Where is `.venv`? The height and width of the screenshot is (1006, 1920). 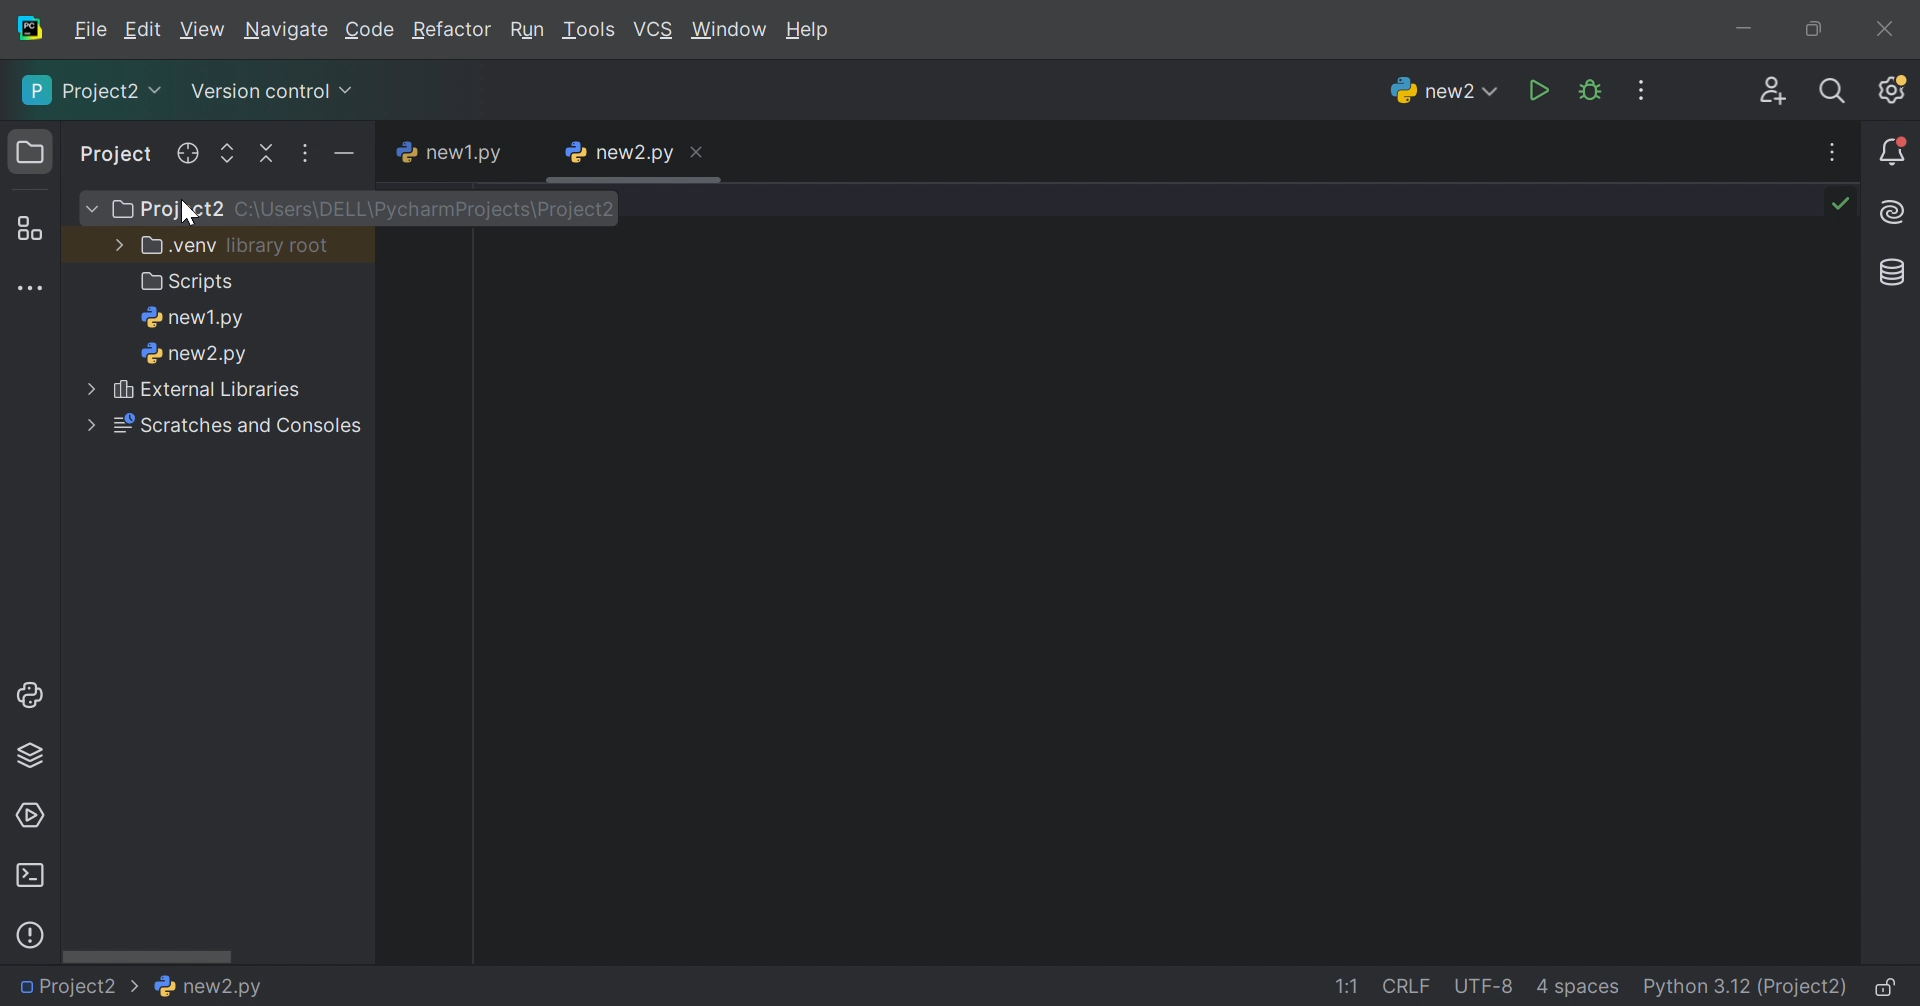 .venv is located at coordinates (178, 245).